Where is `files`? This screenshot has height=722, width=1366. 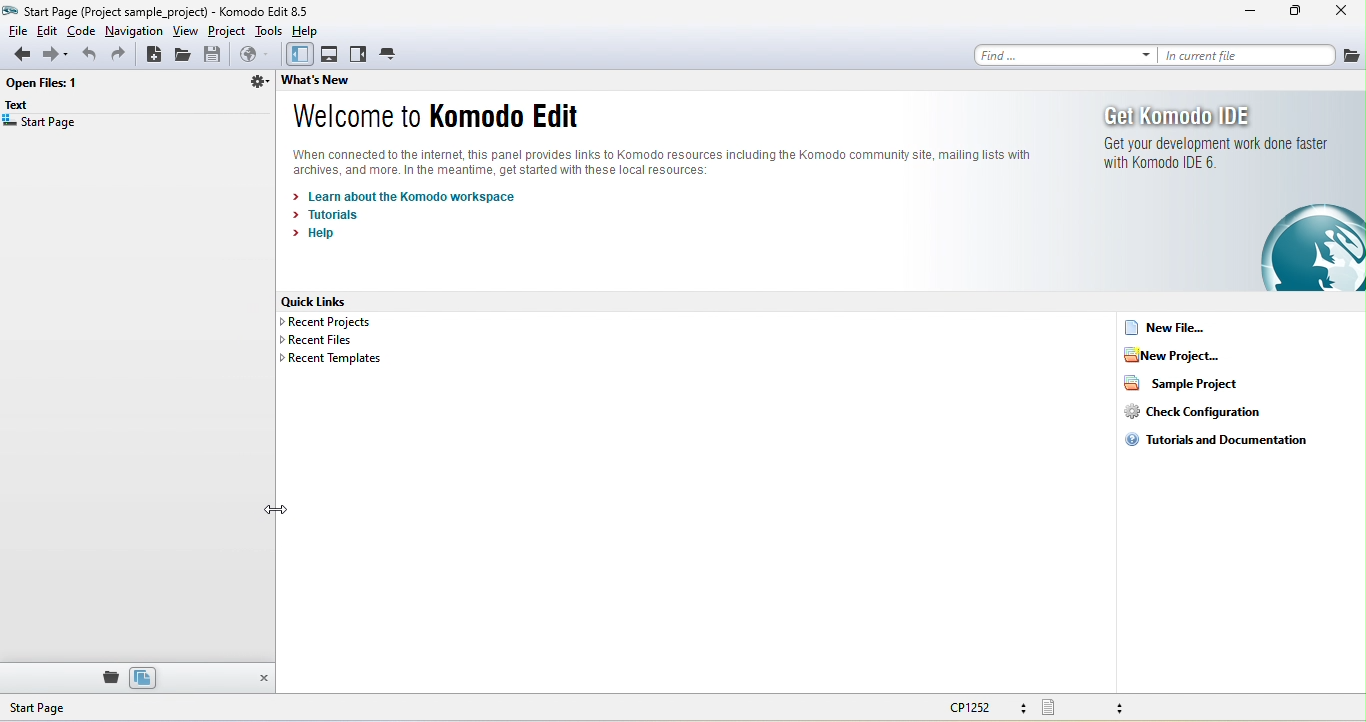
files is located at coordinates (143, 677).